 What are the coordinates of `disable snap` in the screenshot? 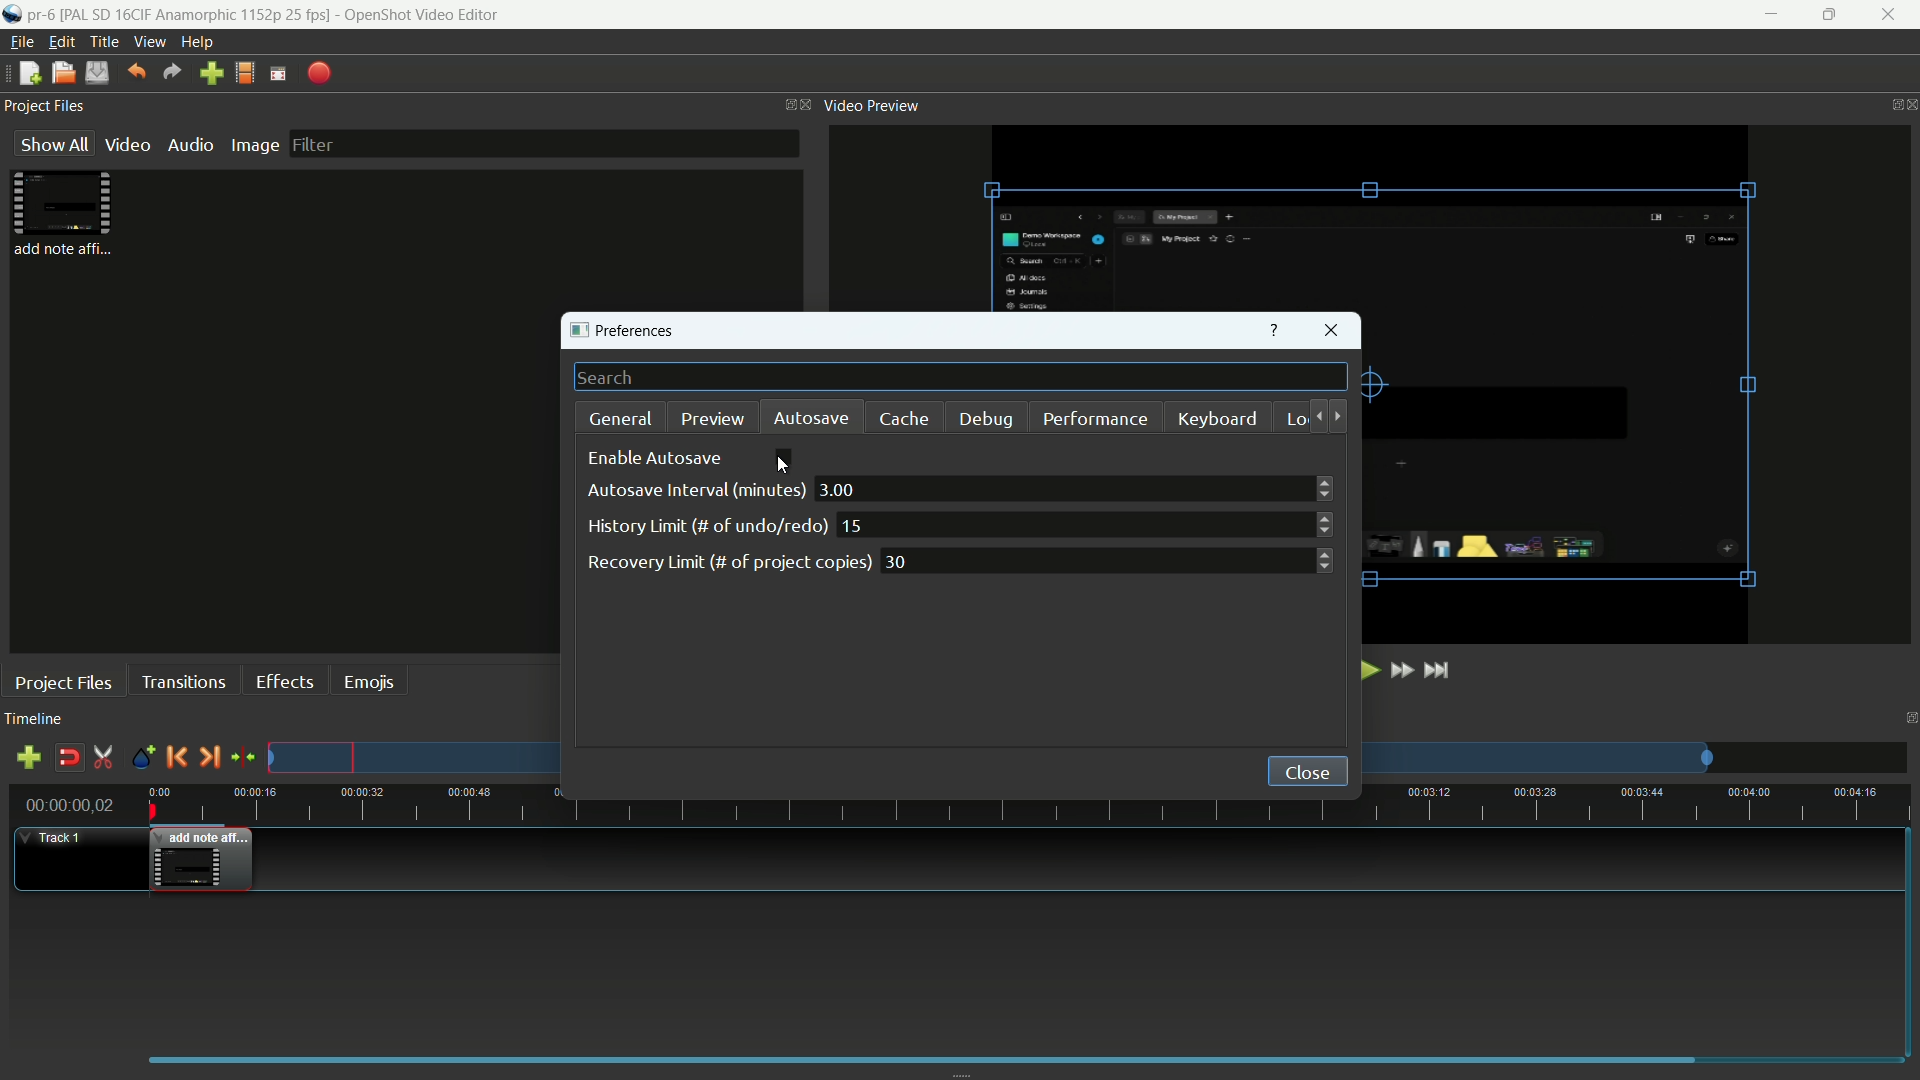 It's located at (68, 757).